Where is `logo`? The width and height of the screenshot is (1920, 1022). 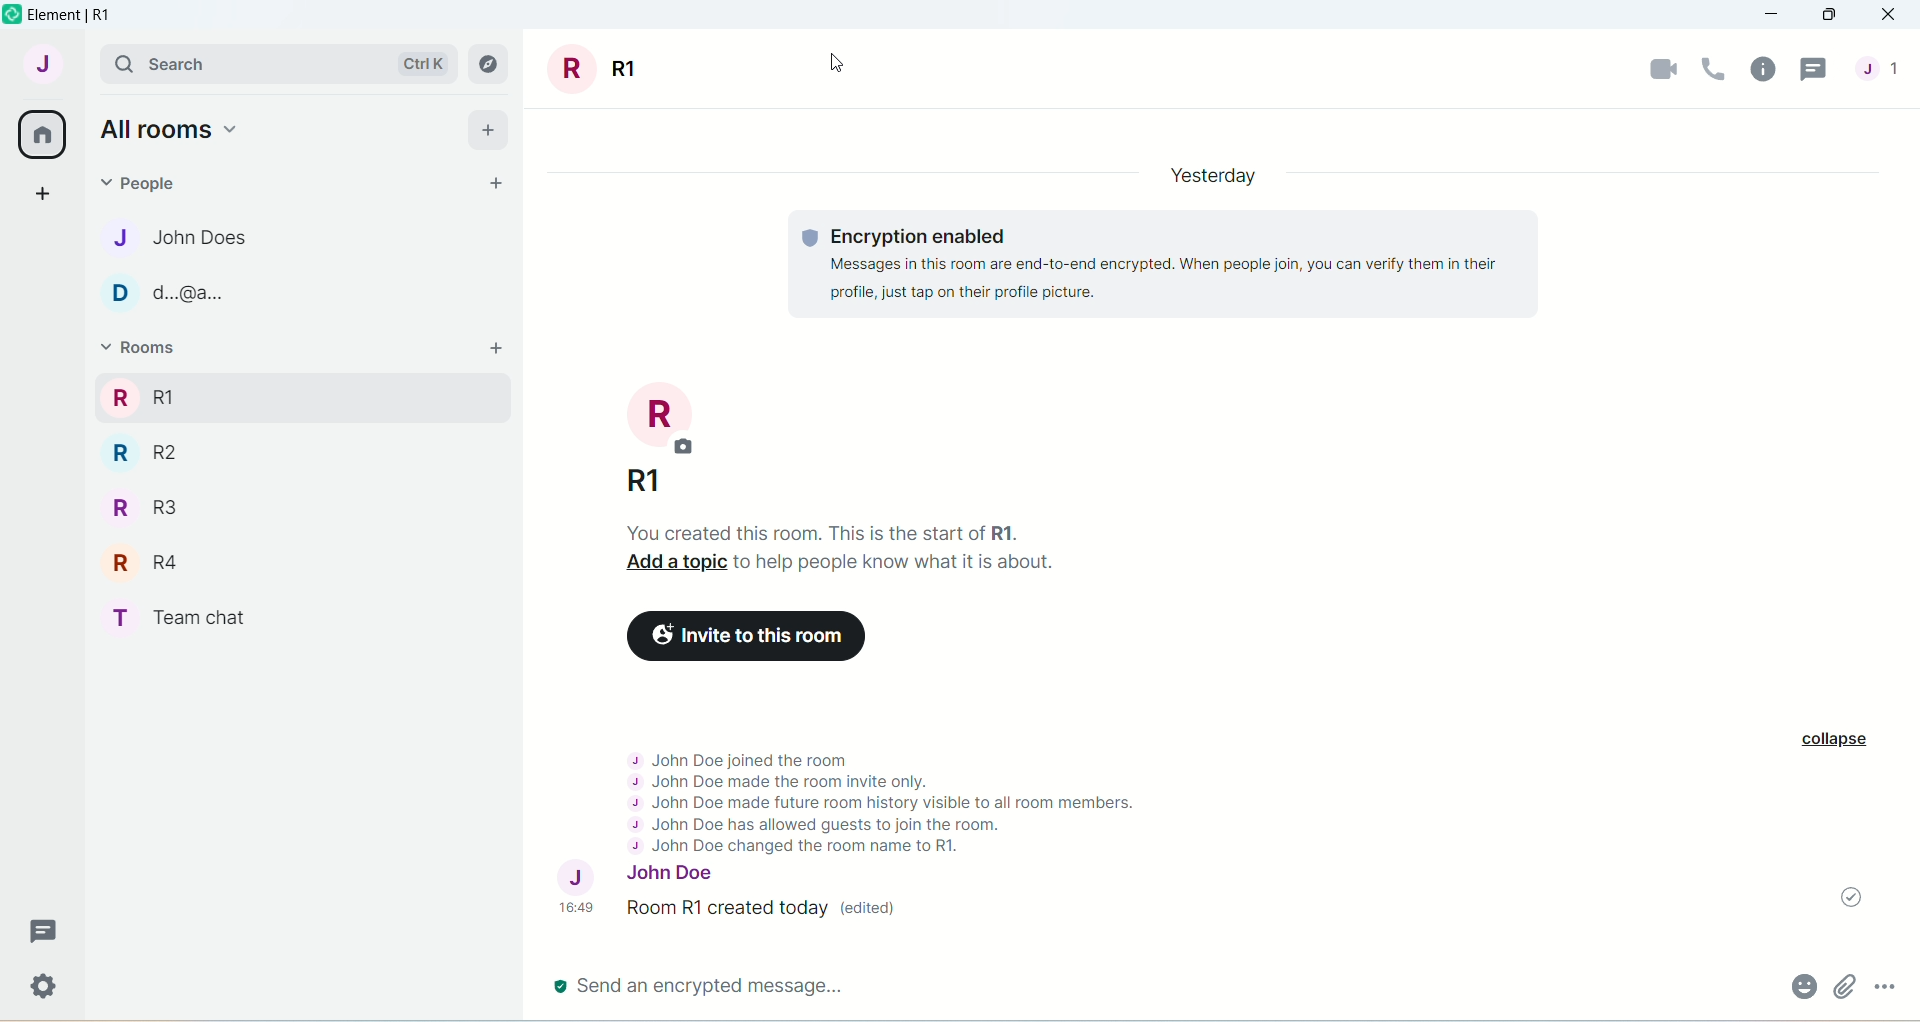
logo is located at coordinates (12, 17).